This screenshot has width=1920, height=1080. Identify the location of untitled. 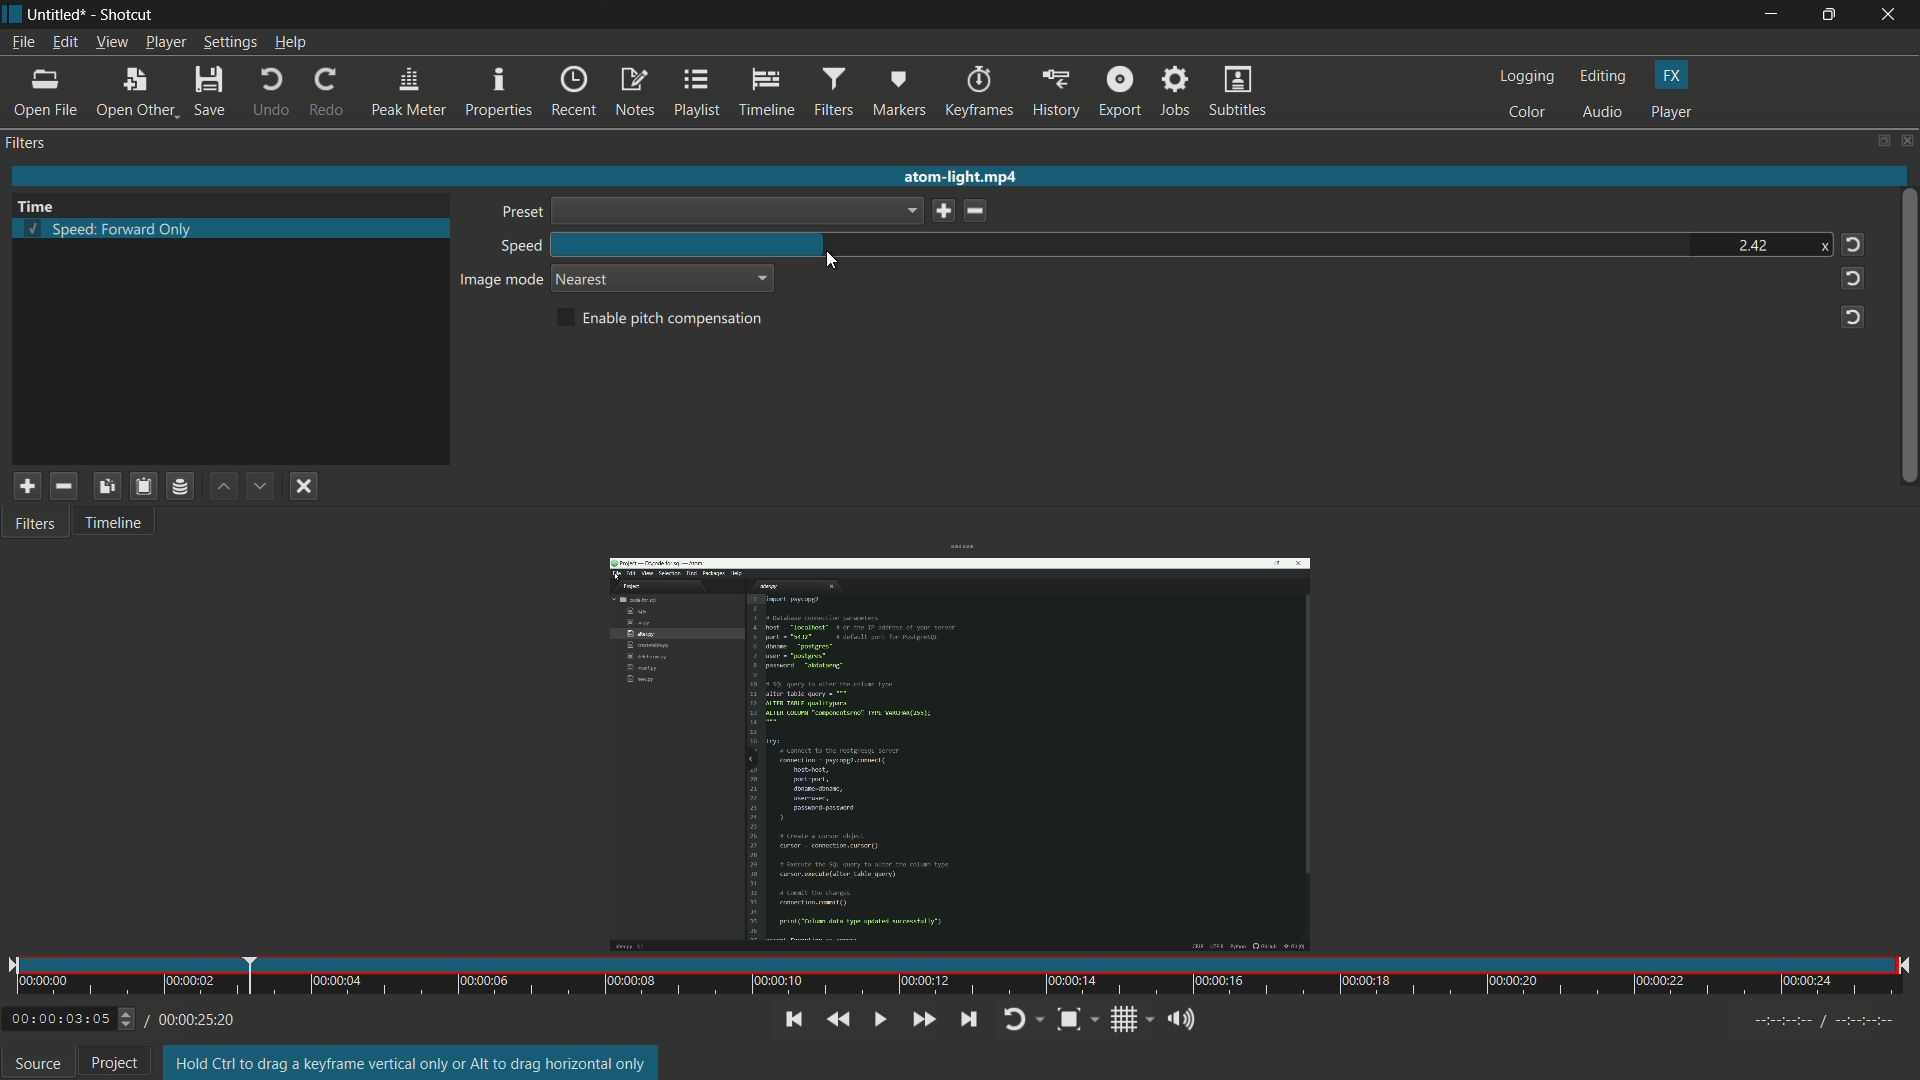
(58, 13).